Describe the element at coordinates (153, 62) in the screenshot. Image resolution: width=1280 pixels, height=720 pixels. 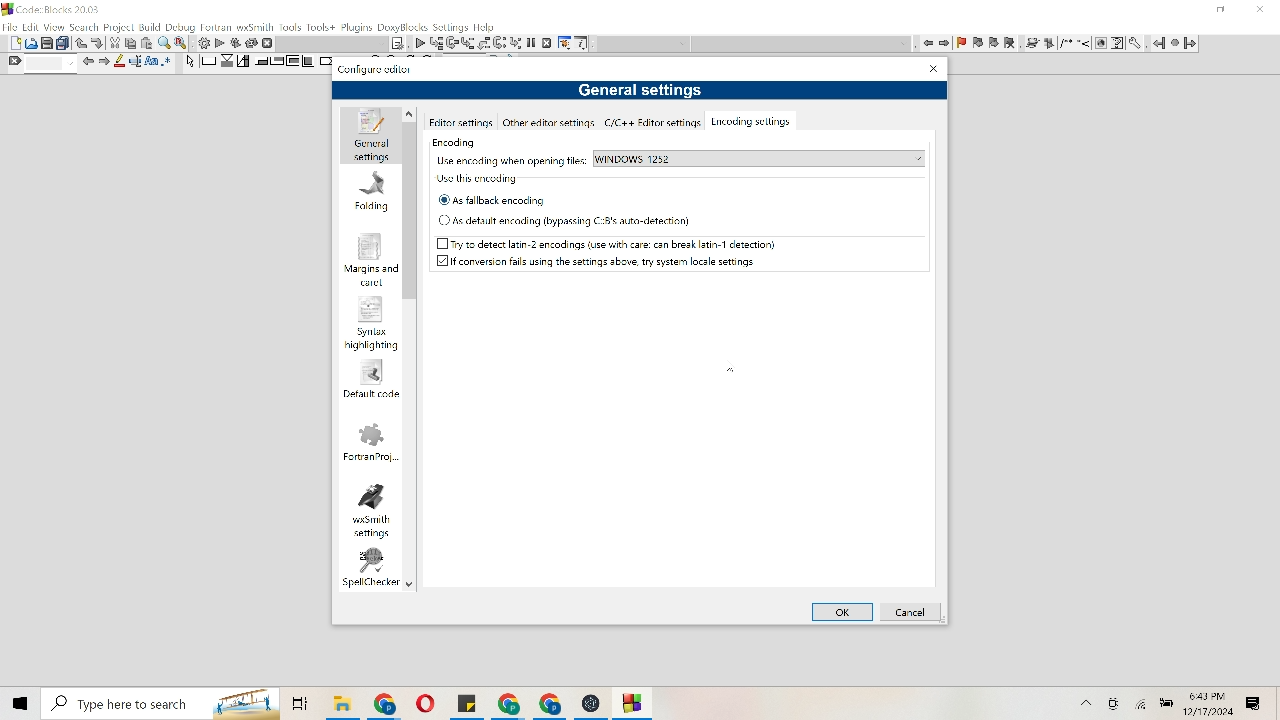
I see `Font` at that location.